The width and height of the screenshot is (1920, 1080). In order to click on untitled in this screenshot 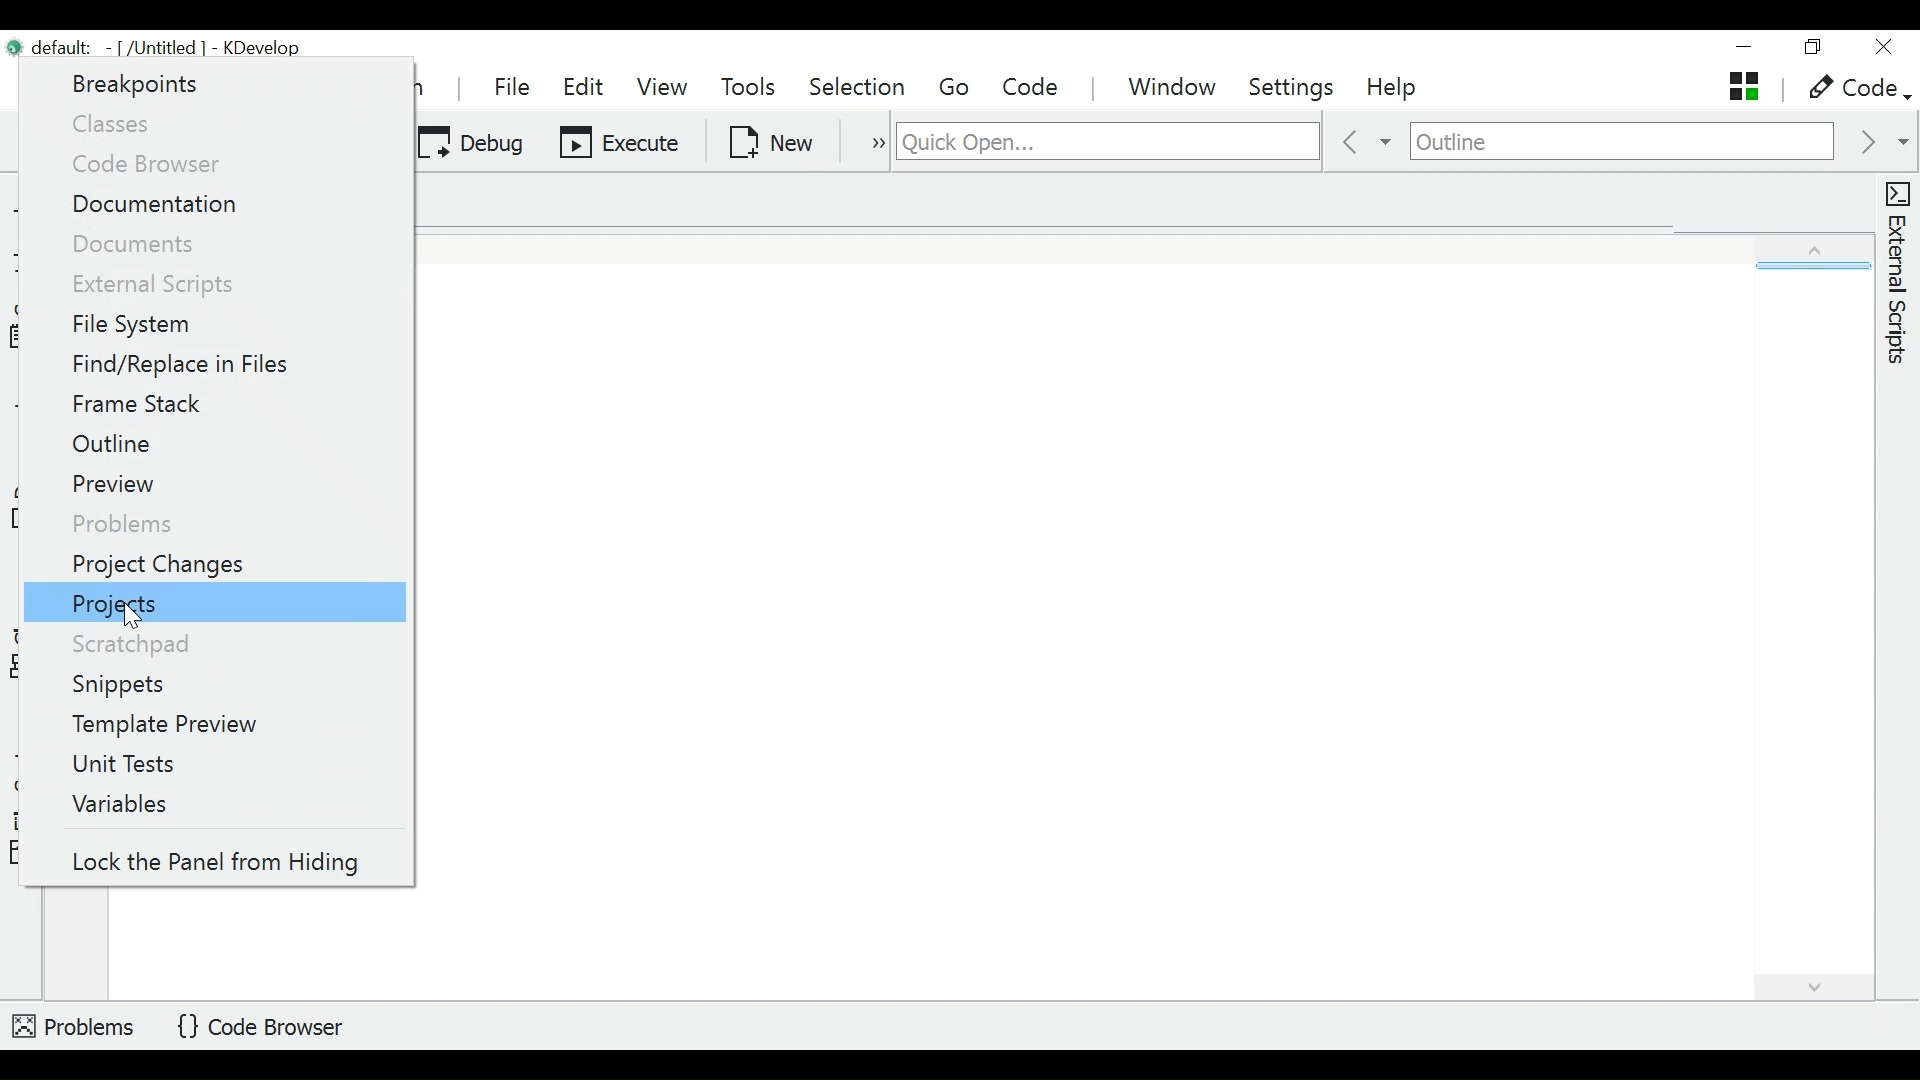, I will do `click(1744, 86)`.